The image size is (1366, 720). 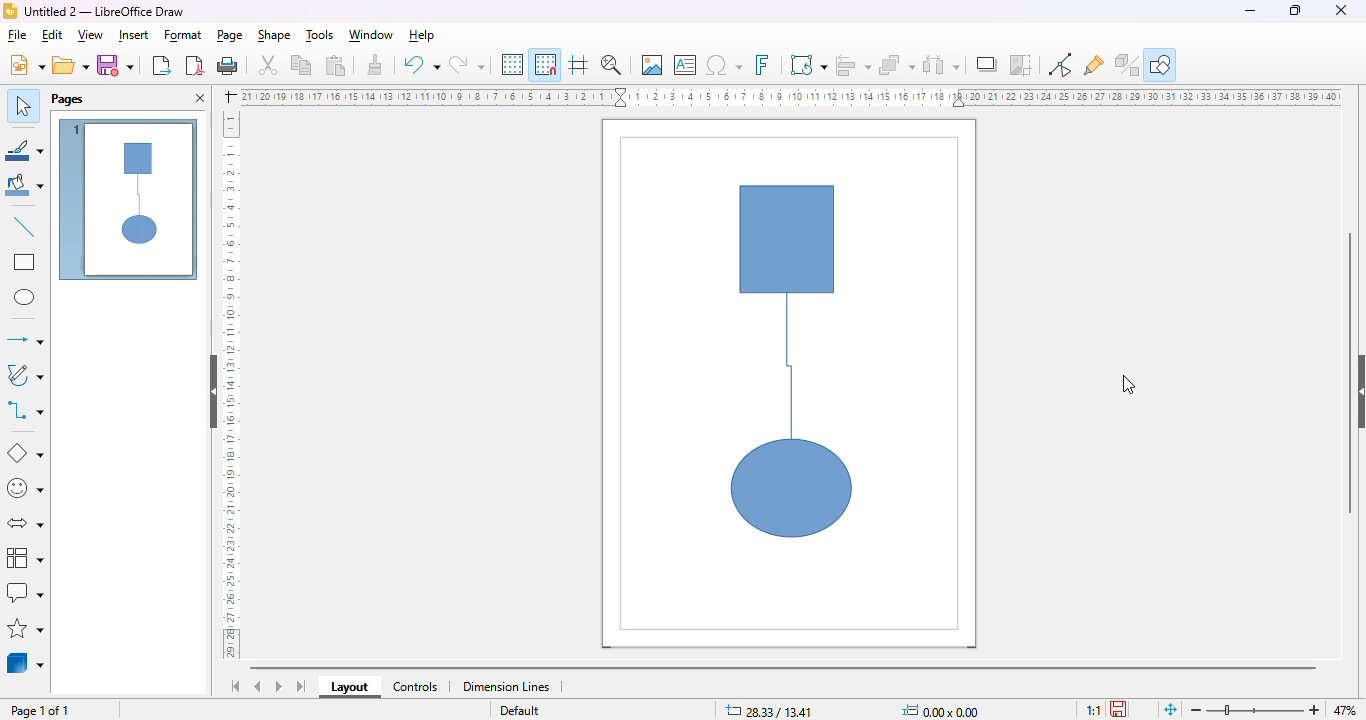 I want to click on help, so click(x=421, y=35).